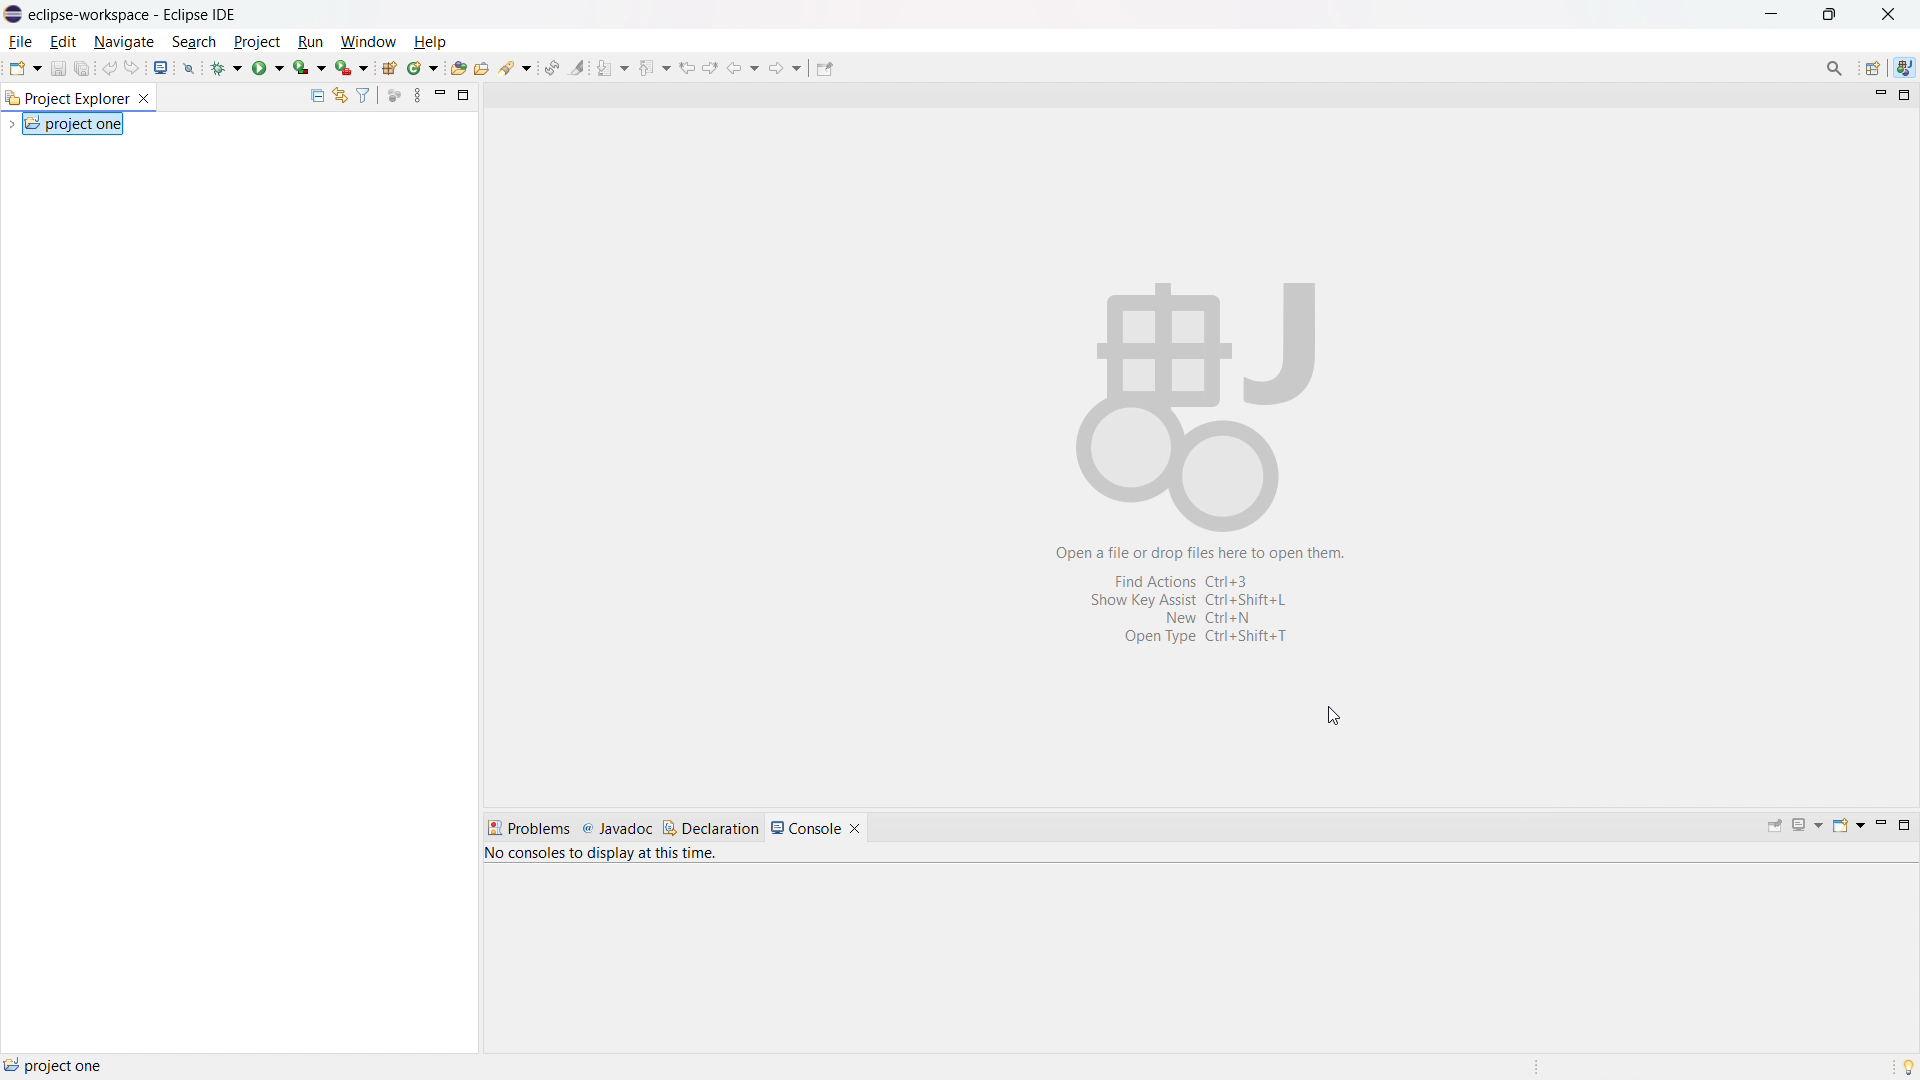  Describe the element at coordinates (1201, 638) in the screenshot. I see `open type ctrl+shift+t` at that location.